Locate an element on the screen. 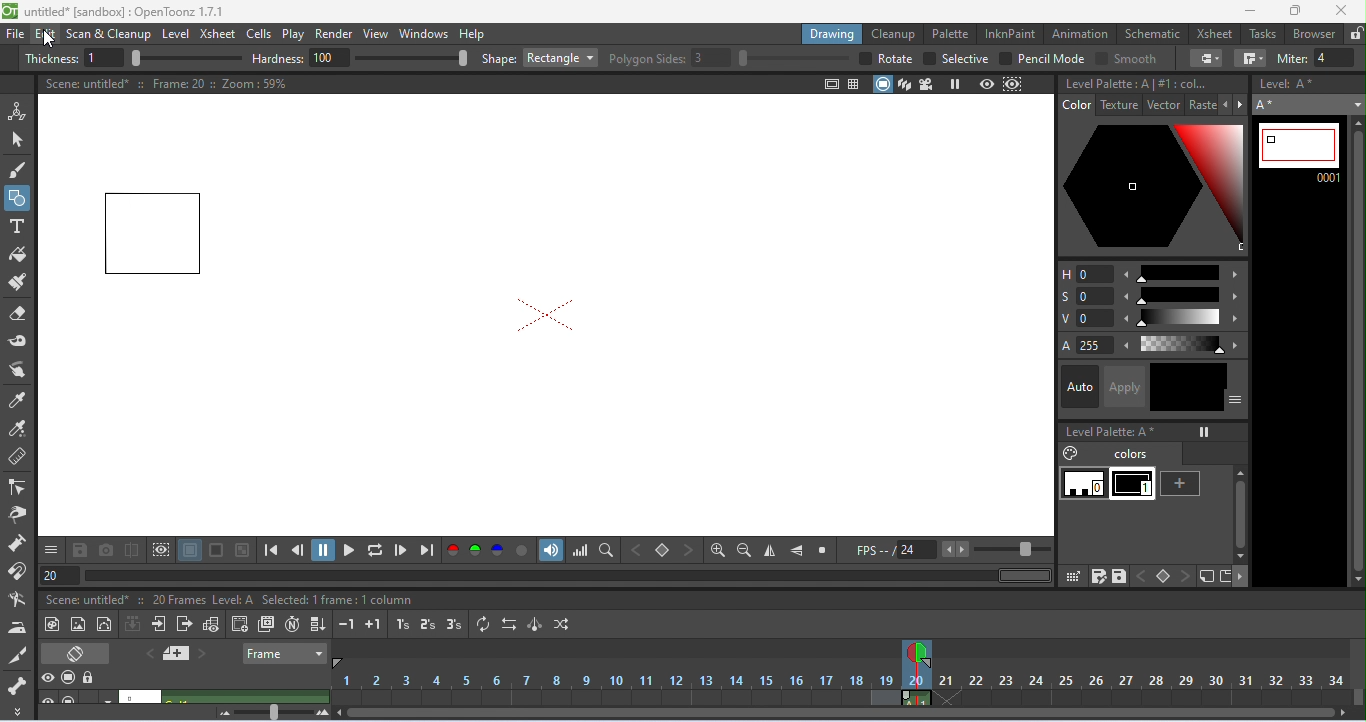  FPS is located at coordinates (952, 551).